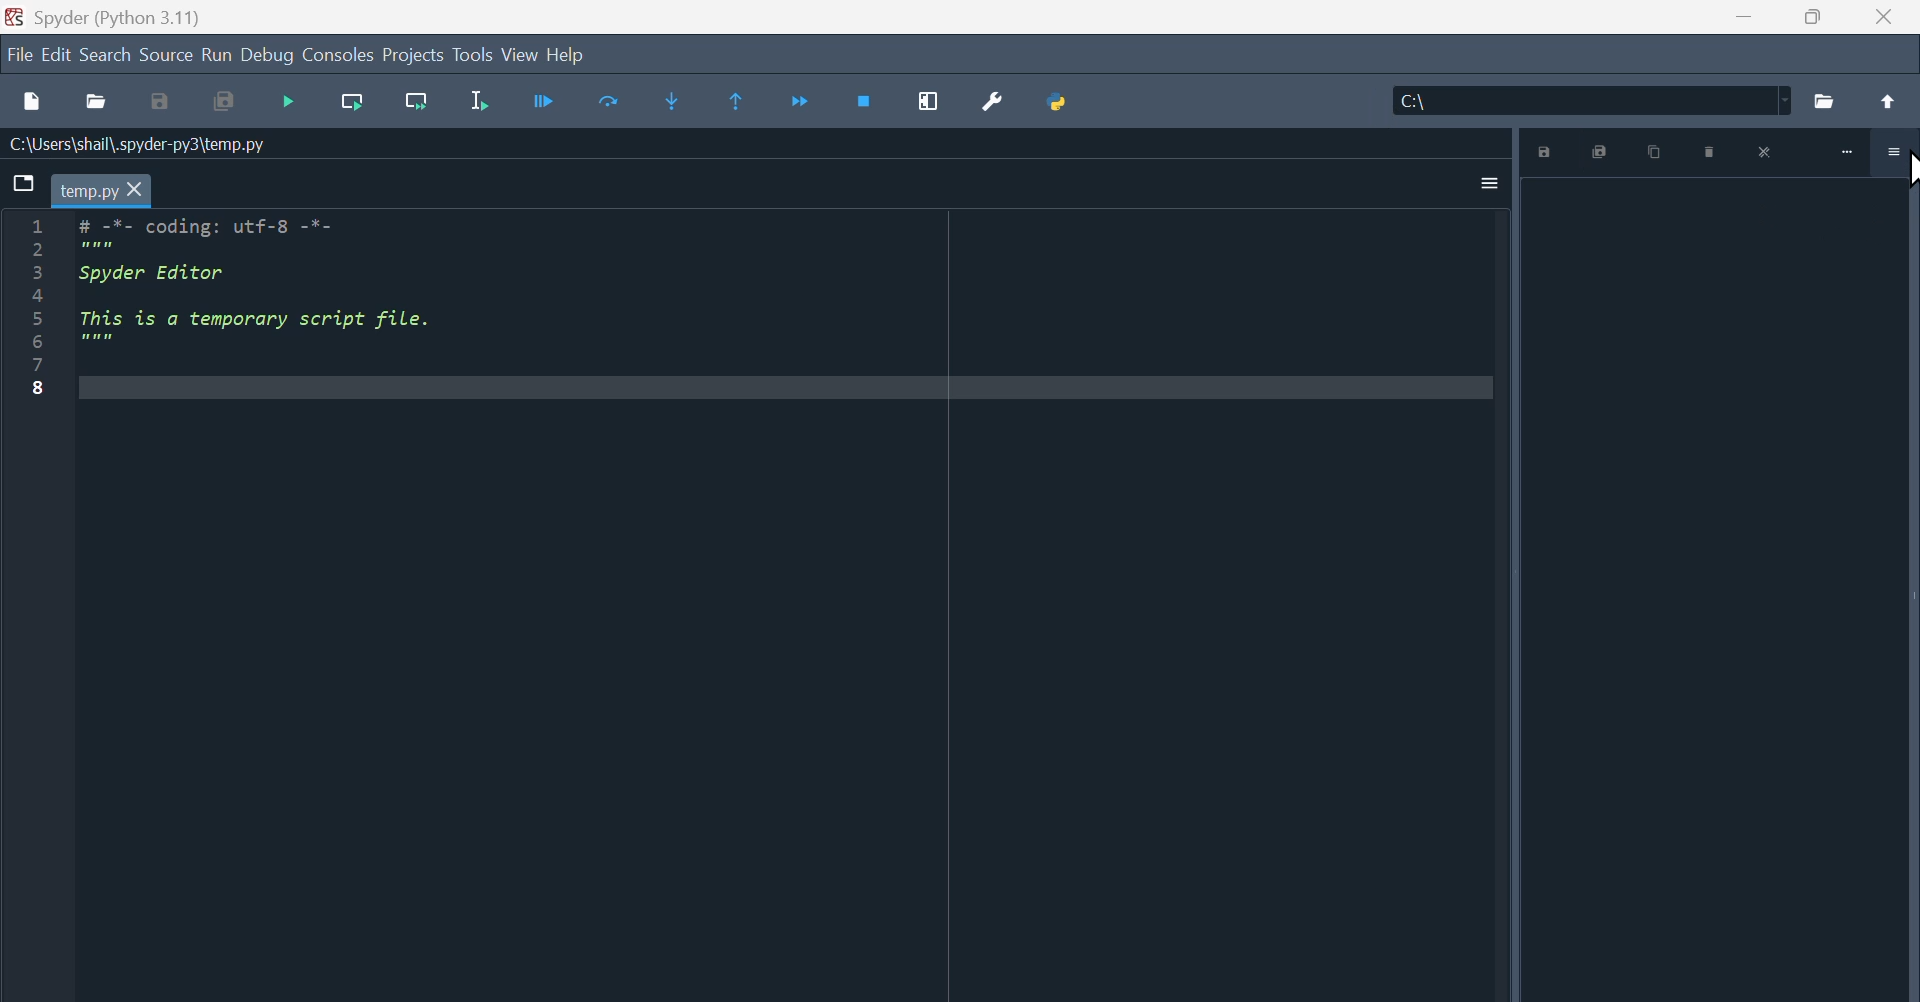 The width and height of the screenshot is (1920, 1002). Describe the element at coordinates (1815, 16) in the screenshot. I see `Maximise` at that location.